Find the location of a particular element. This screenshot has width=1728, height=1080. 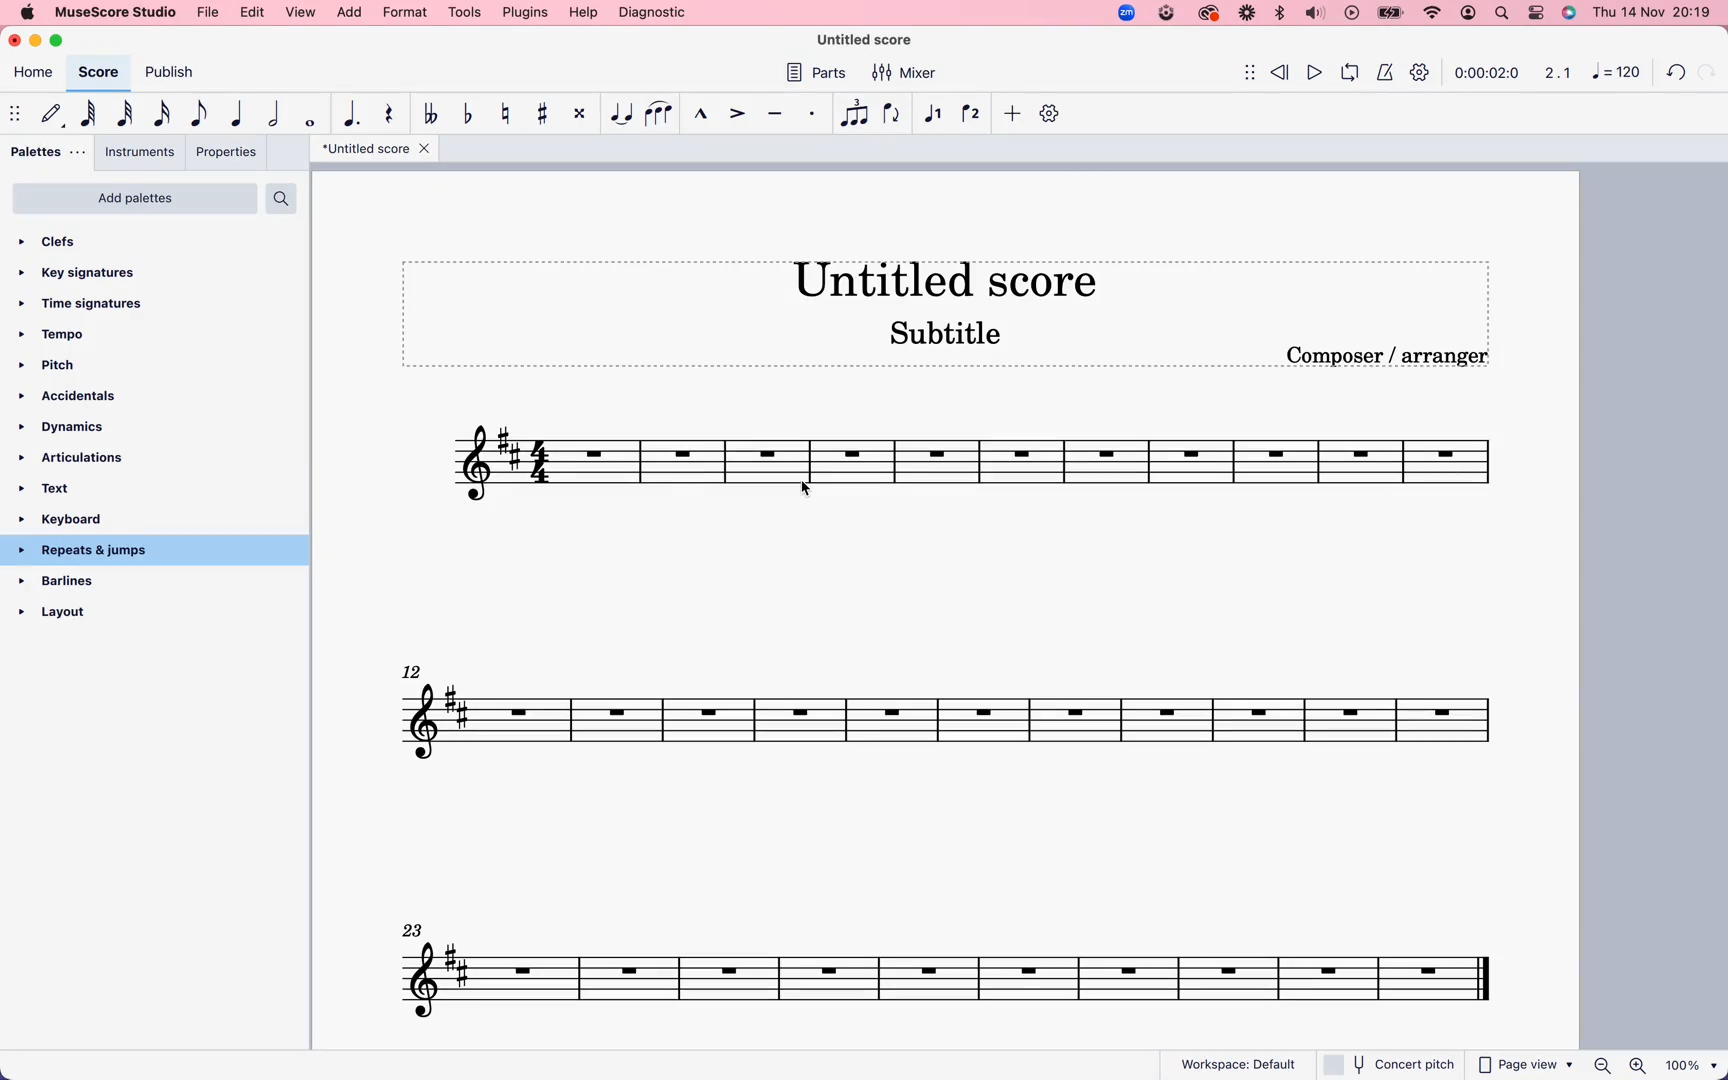

rest is located at coordinates (391, 116).